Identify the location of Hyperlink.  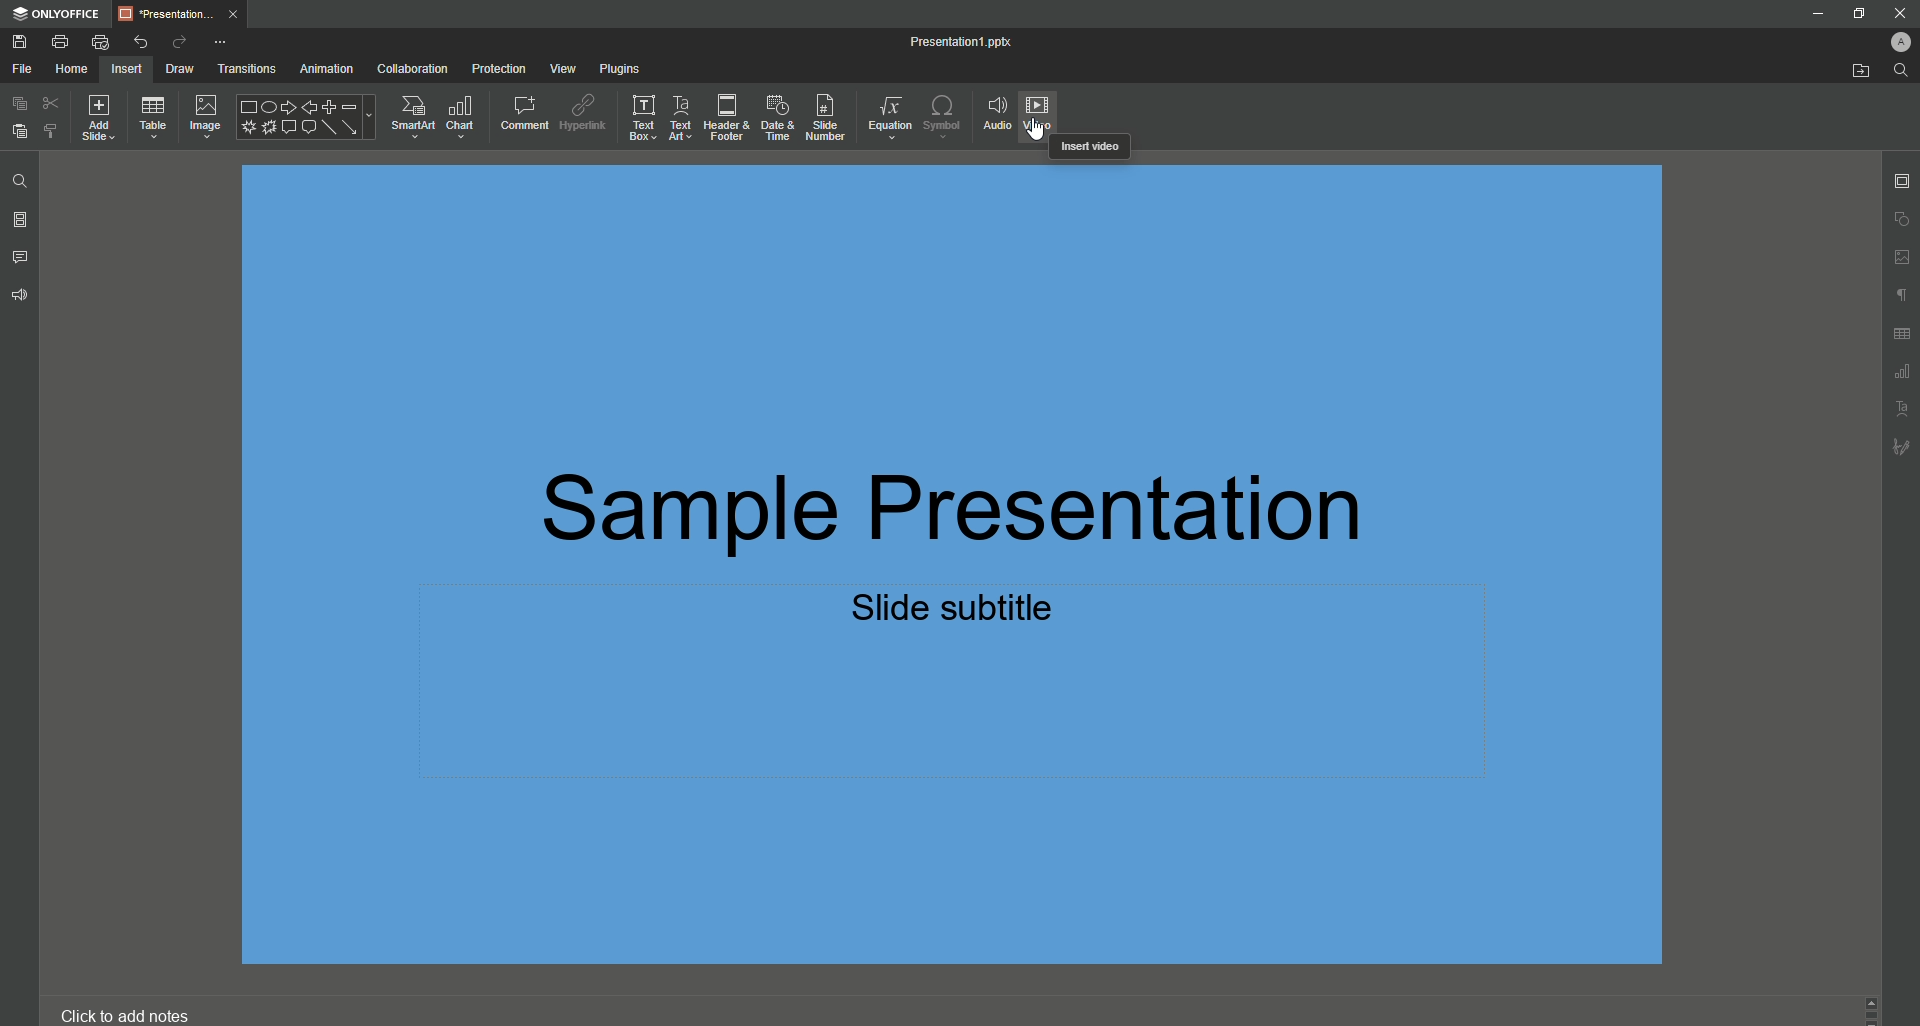
(582, 110).